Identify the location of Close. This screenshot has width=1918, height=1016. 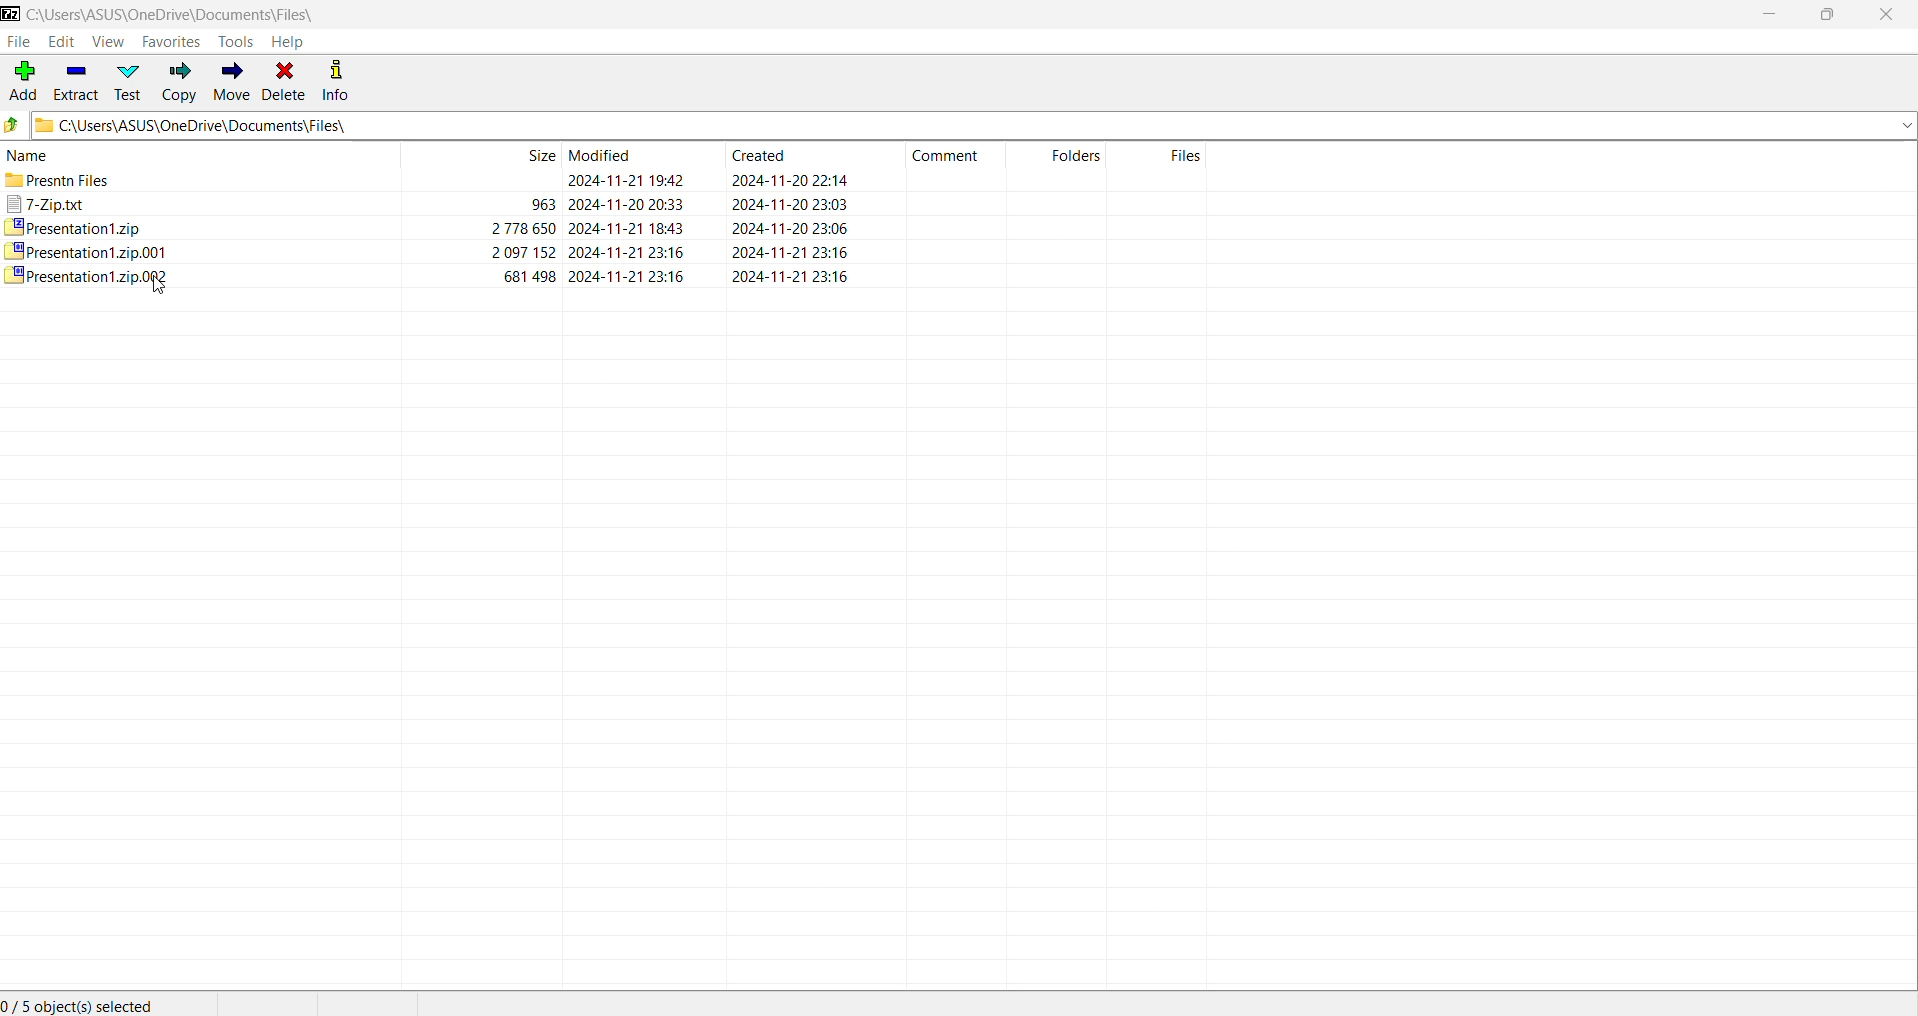
(1887, 15).